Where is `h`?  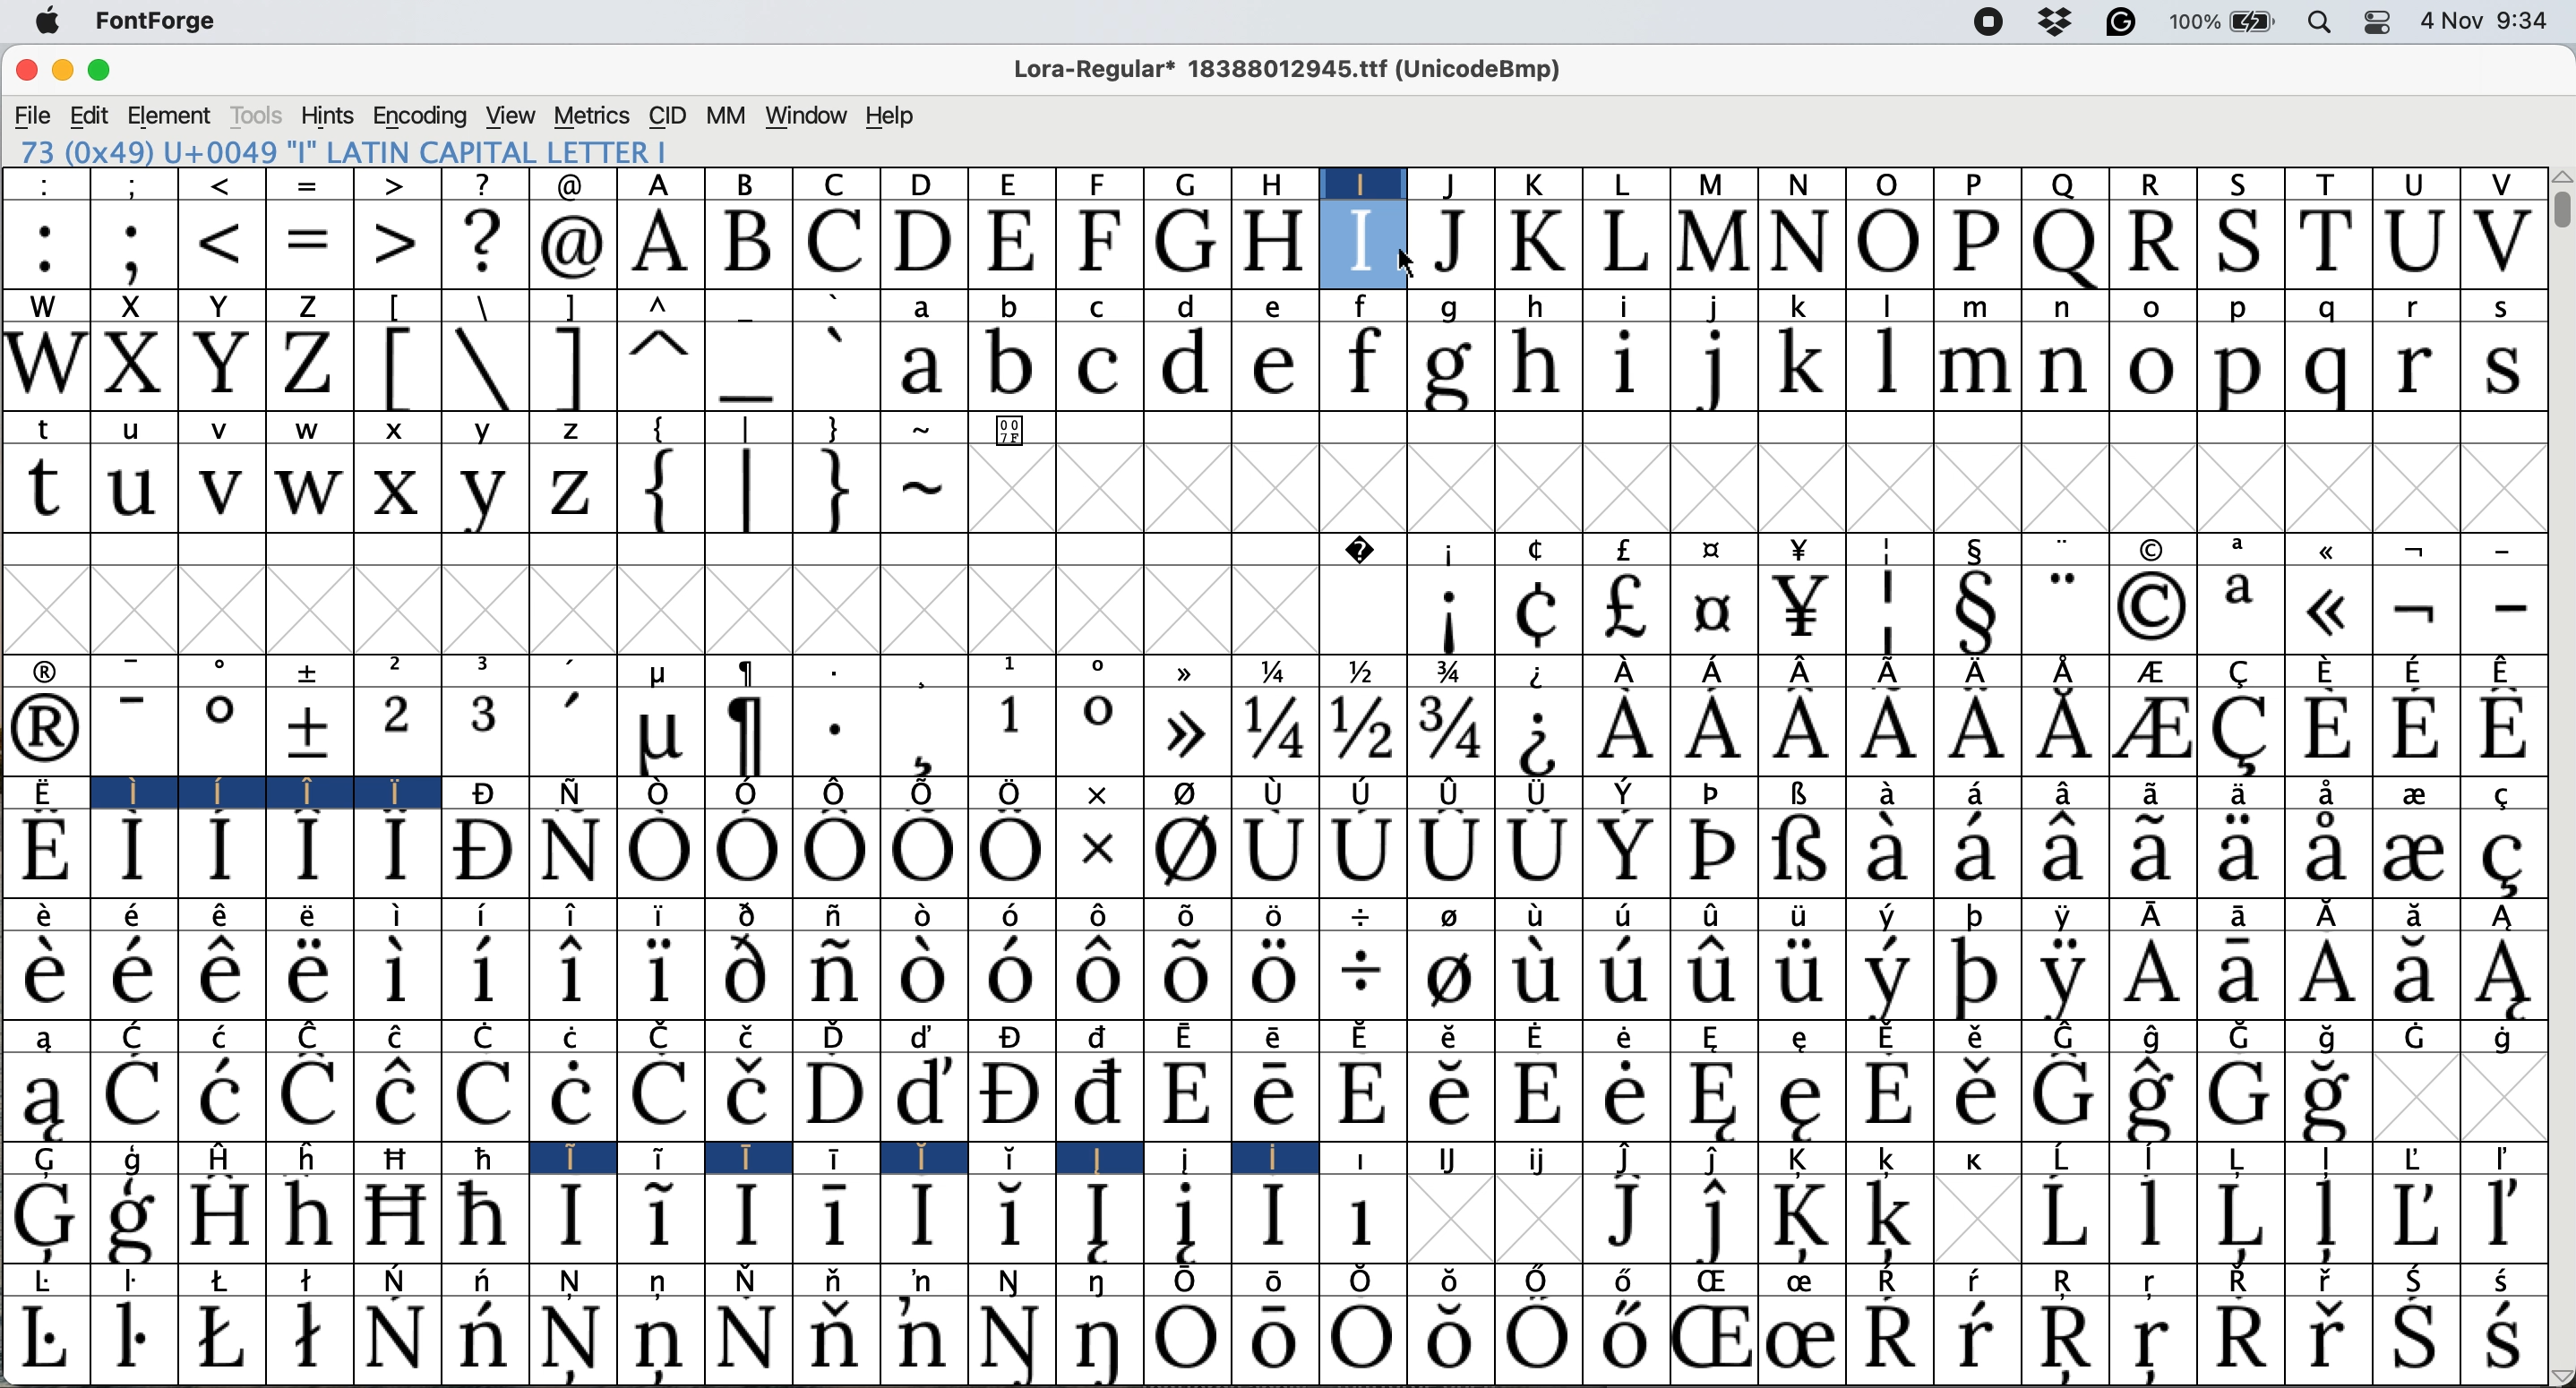 h is located at coordinates (314, 1158).